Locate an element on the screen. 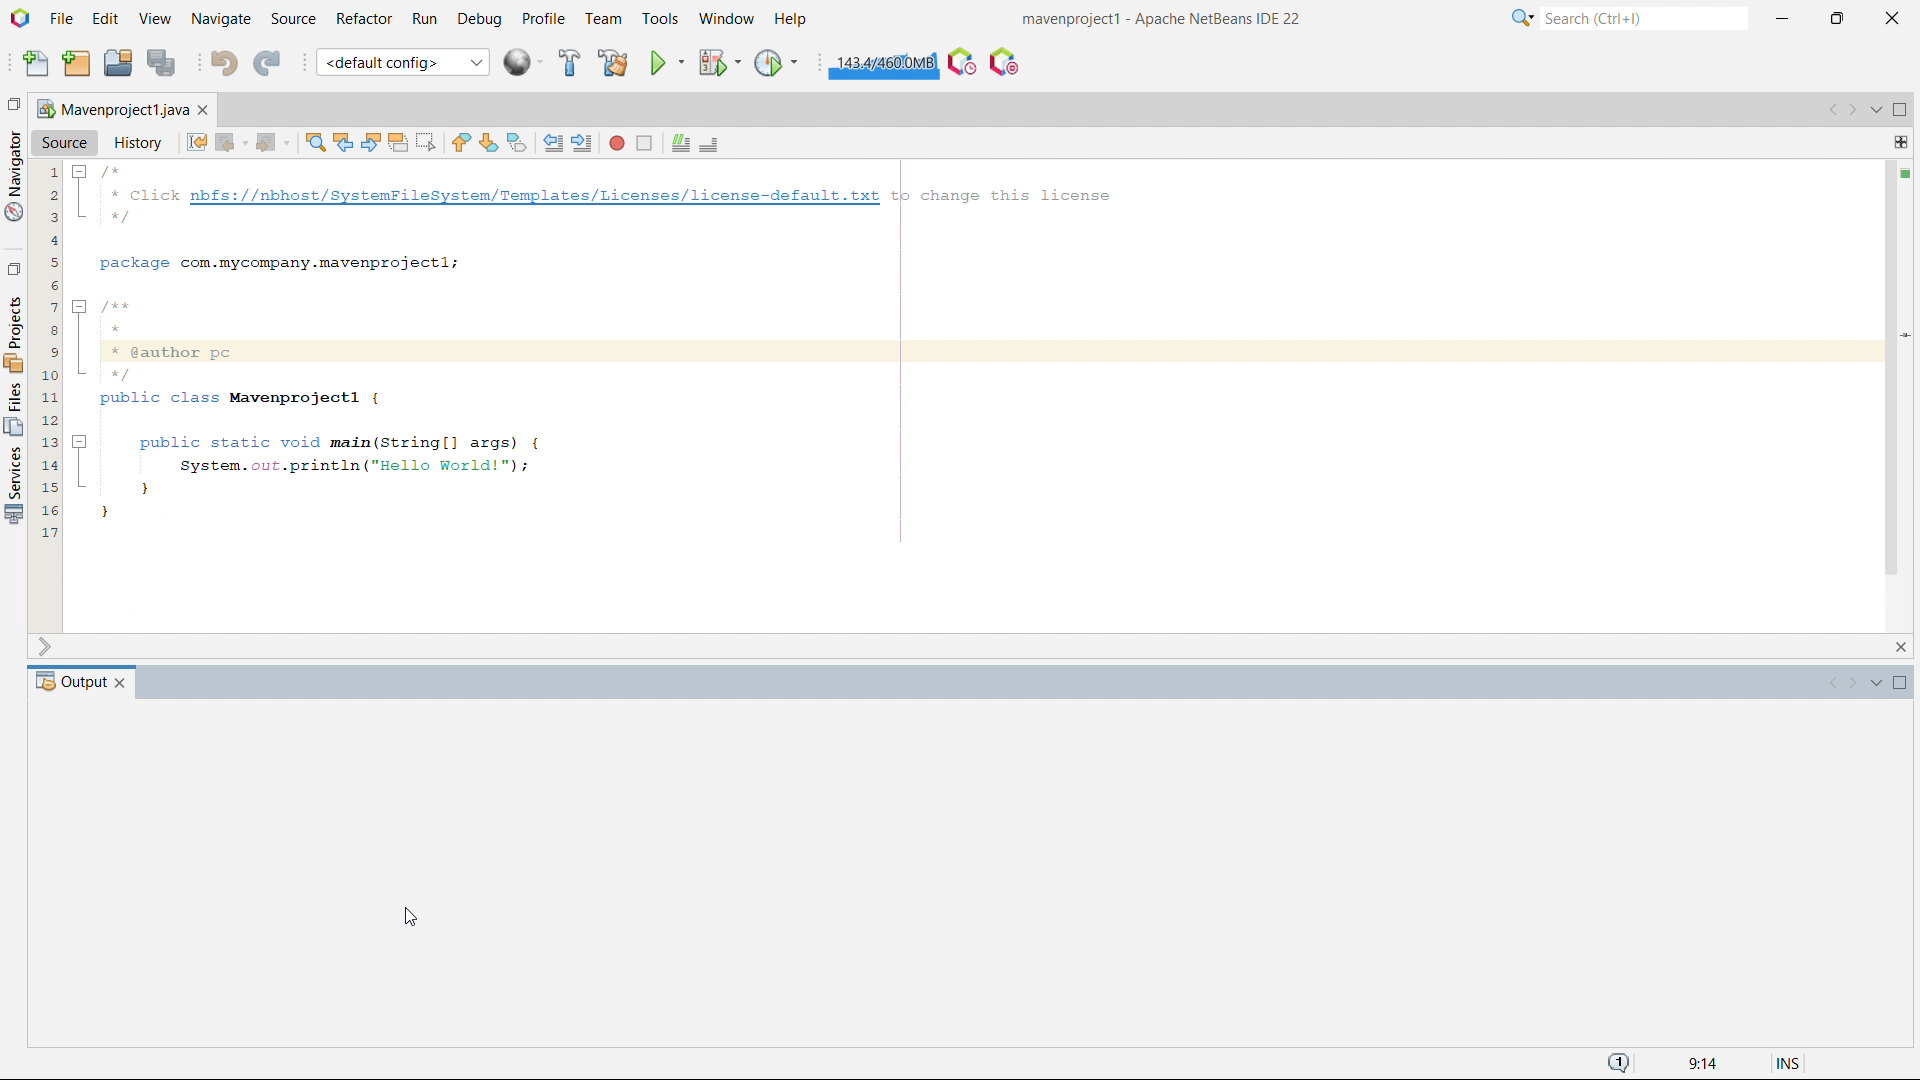  debug is located at coordinates (479, 20).